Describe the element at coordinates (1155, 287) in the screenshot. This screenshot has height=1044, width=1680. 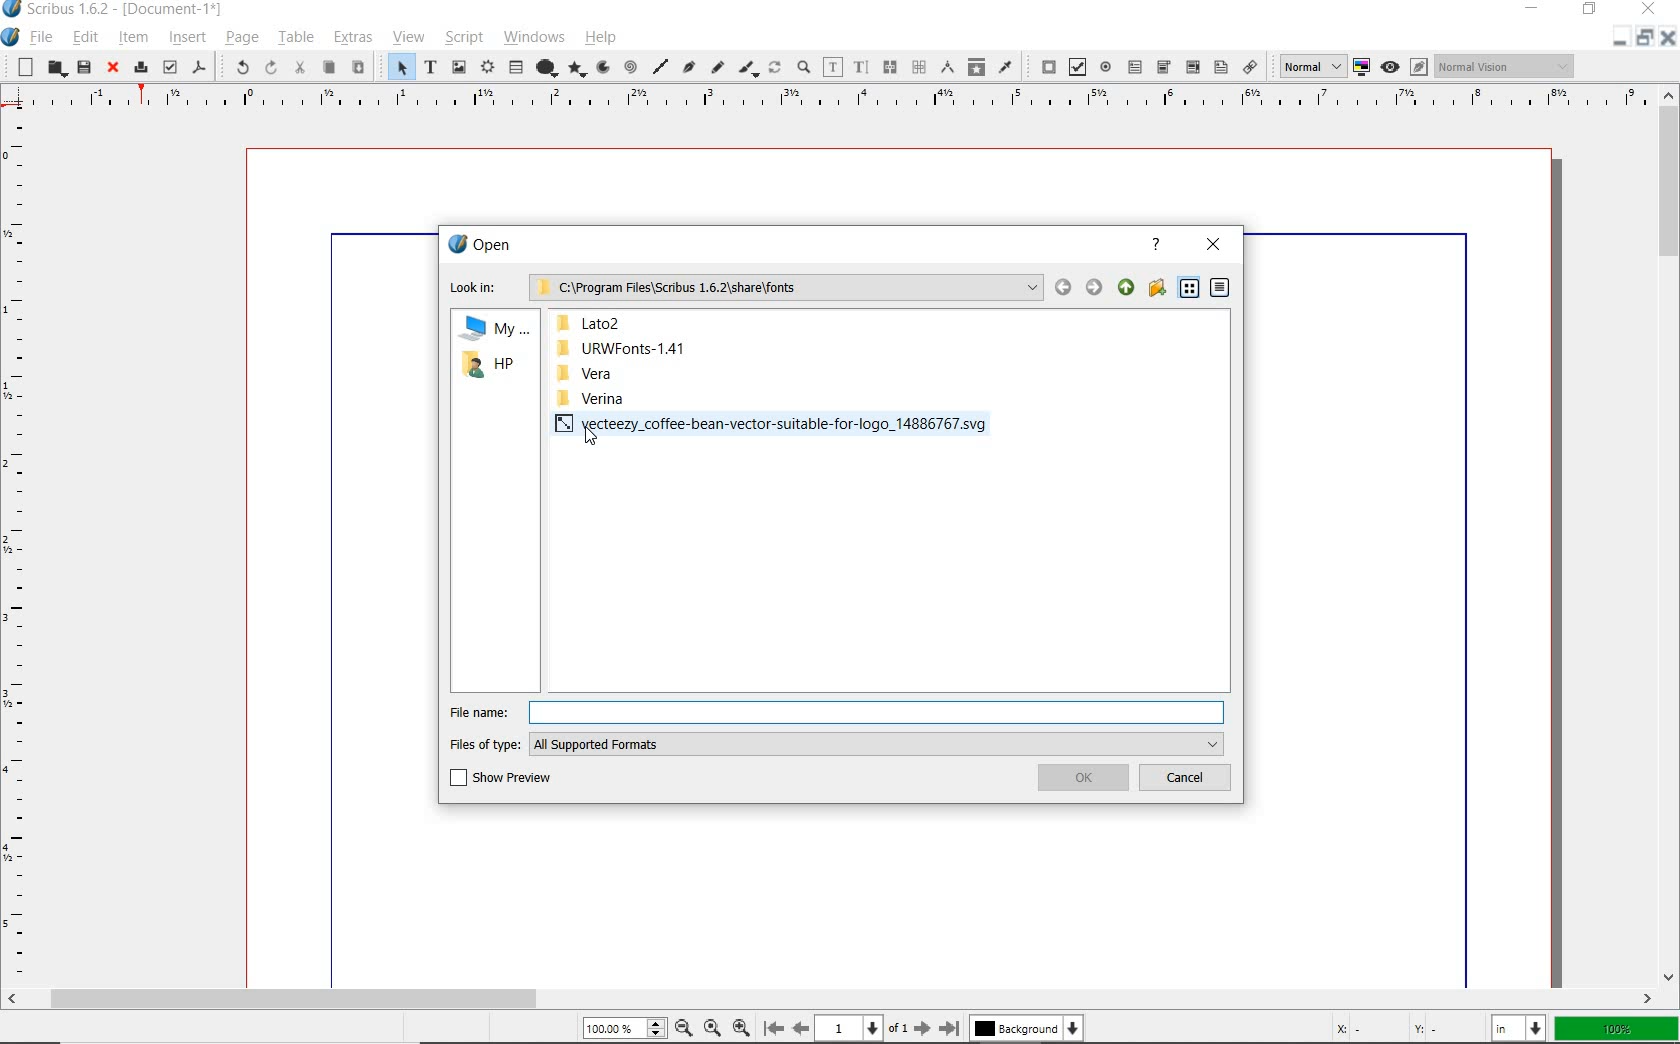
I see `create new folder` at that location.